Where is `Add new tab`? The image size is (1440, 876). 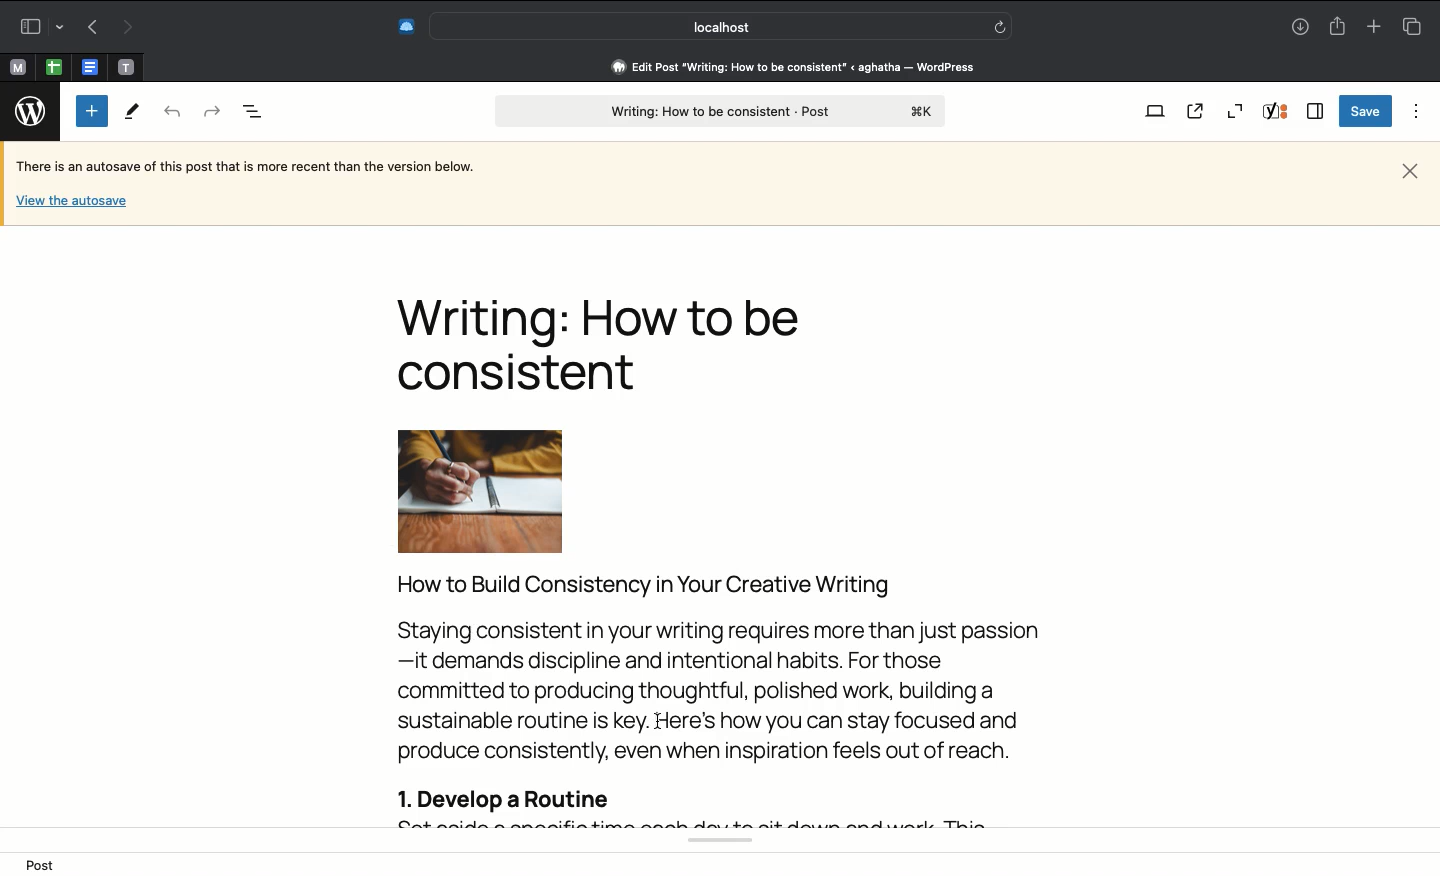
Add new tab is located at coordinates (1372, 26).